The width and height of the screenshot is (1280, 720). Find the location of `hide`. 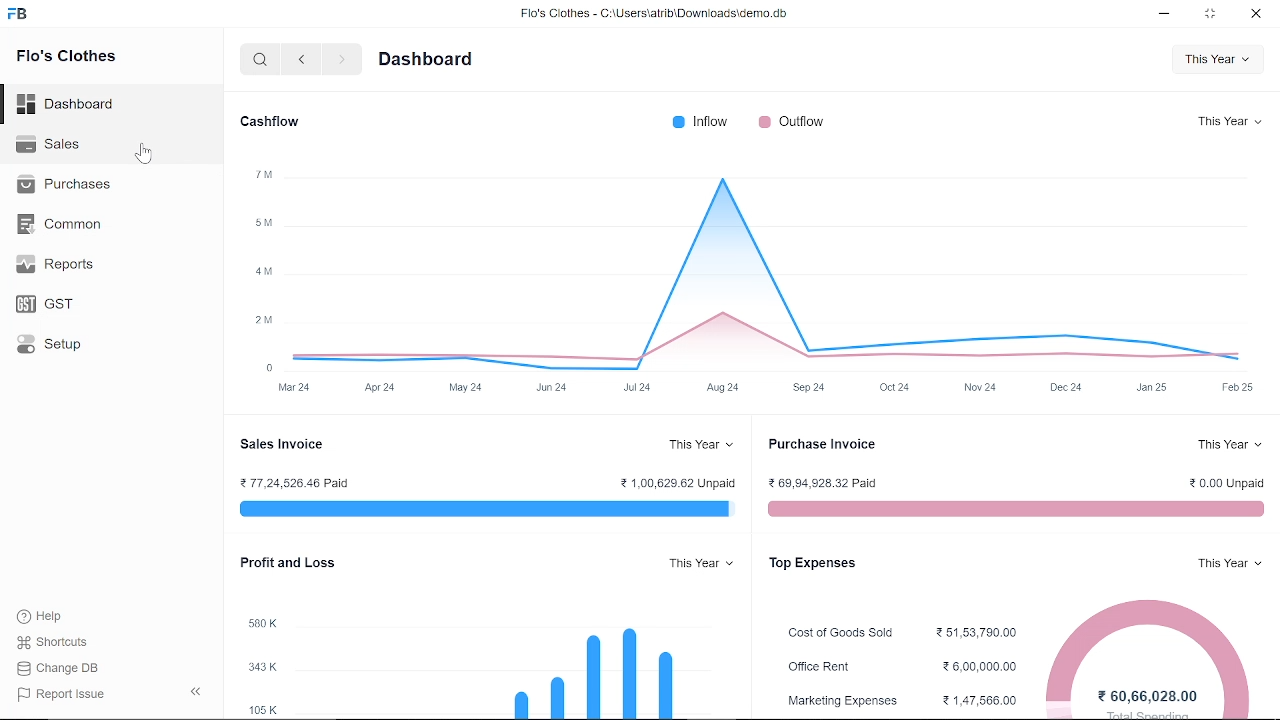

hide is located at coordinates (194, 692).